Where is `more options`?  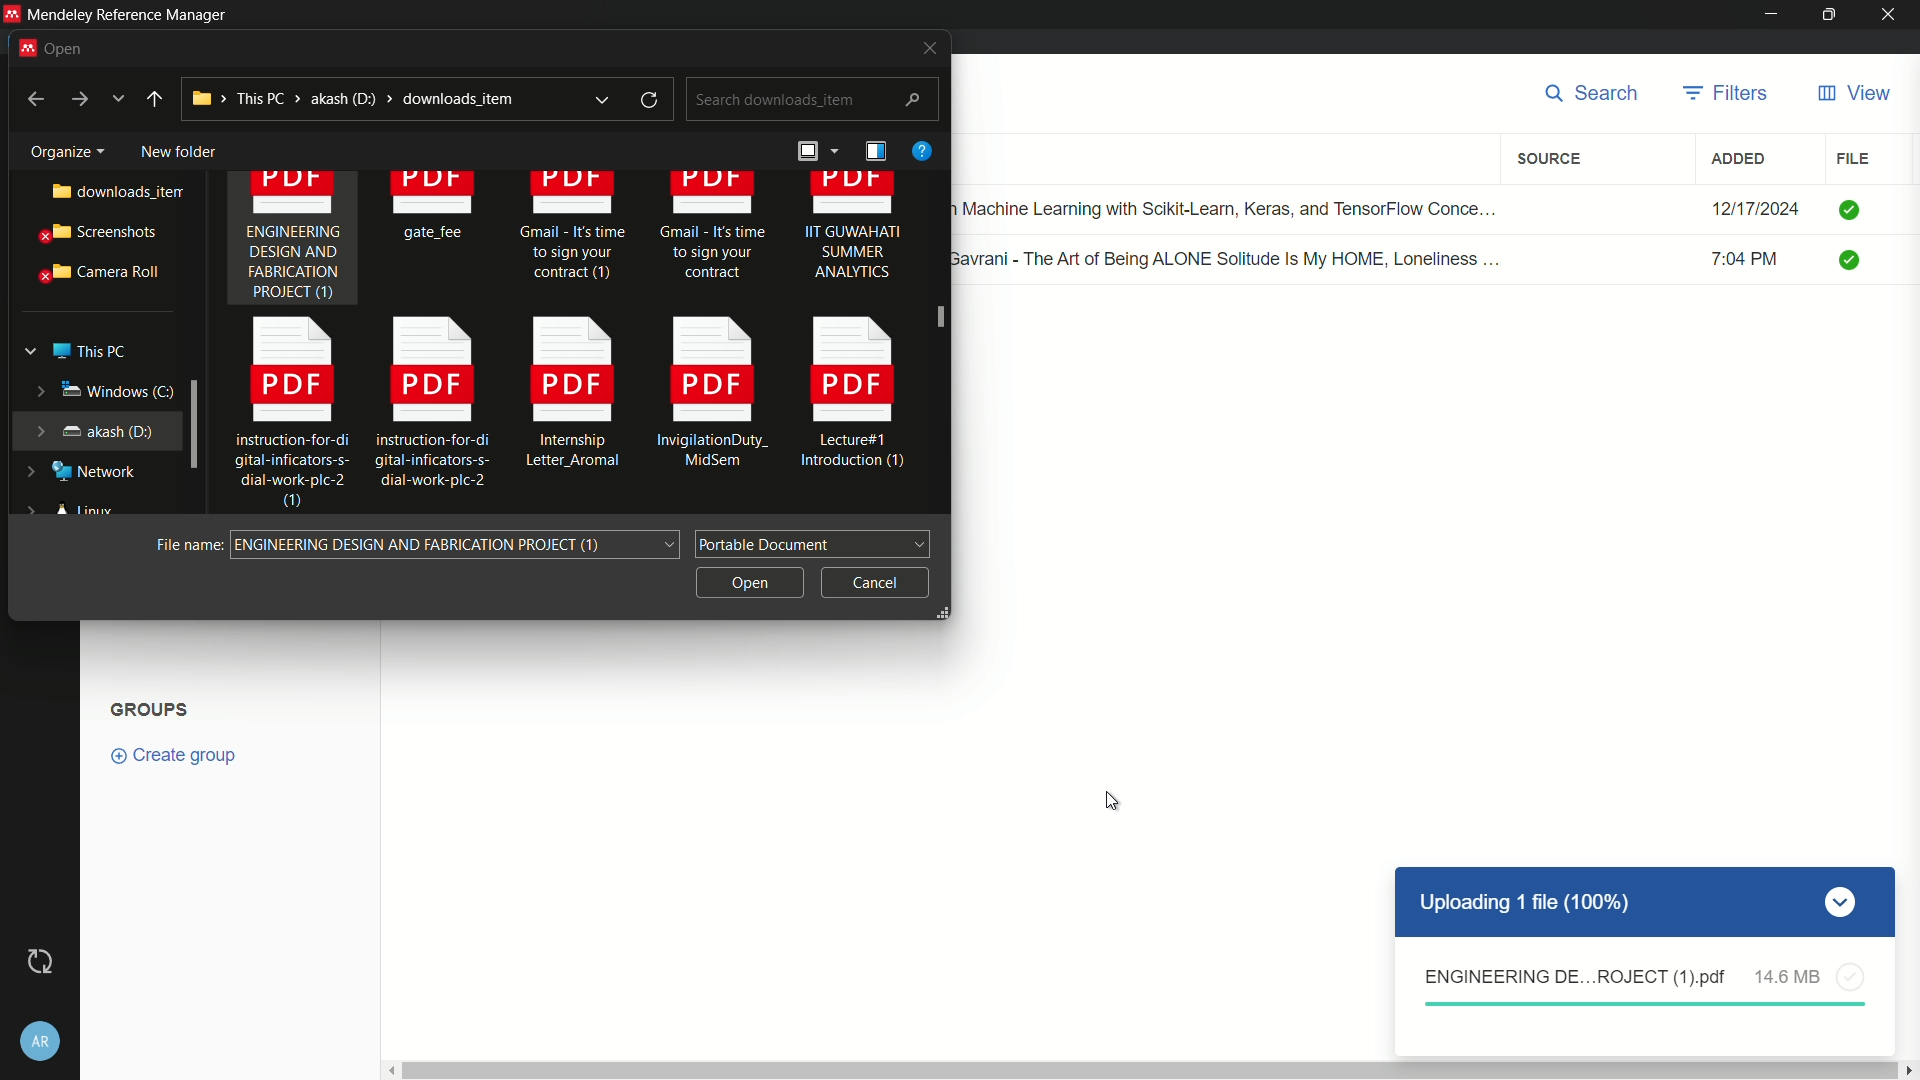 more options is located at coordinates (120, 99).